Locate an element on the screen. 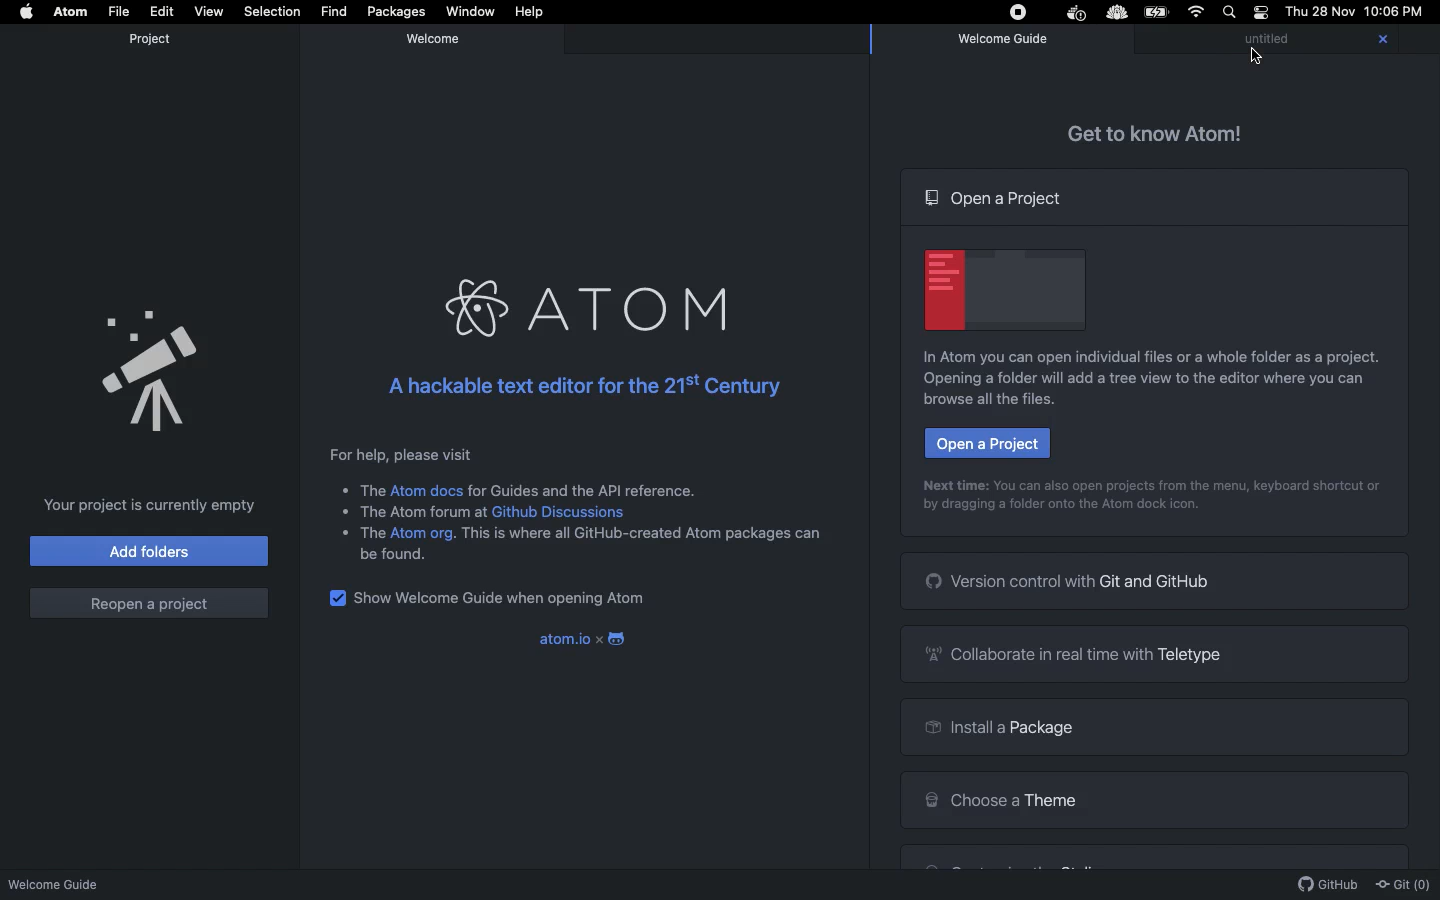  Welcome guide is located at coordinates (1003, 41).